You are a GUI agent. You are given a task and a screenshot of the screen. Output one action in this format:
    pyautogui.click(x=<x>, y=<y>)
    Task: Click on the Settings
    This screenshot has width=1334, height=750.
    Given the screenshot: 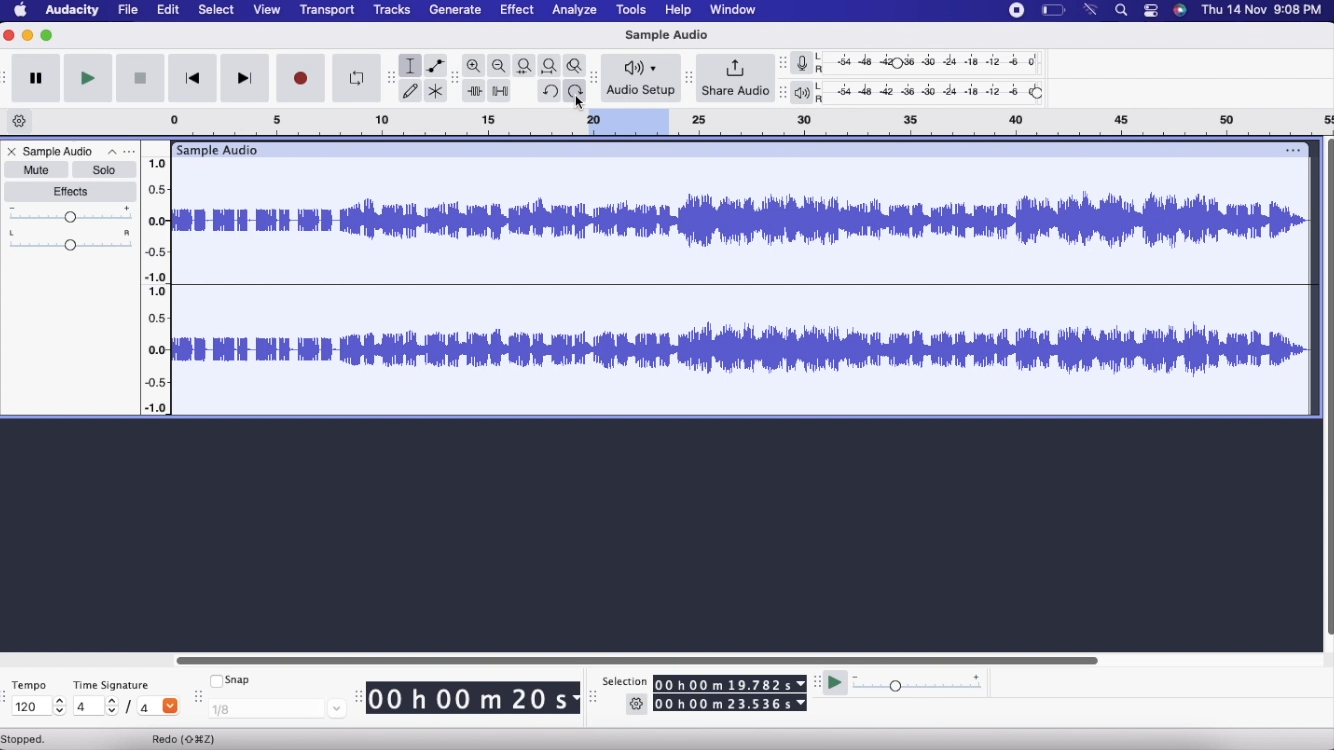 What is the action you would take?
    pyautogui.click(x=637, y=704)
    